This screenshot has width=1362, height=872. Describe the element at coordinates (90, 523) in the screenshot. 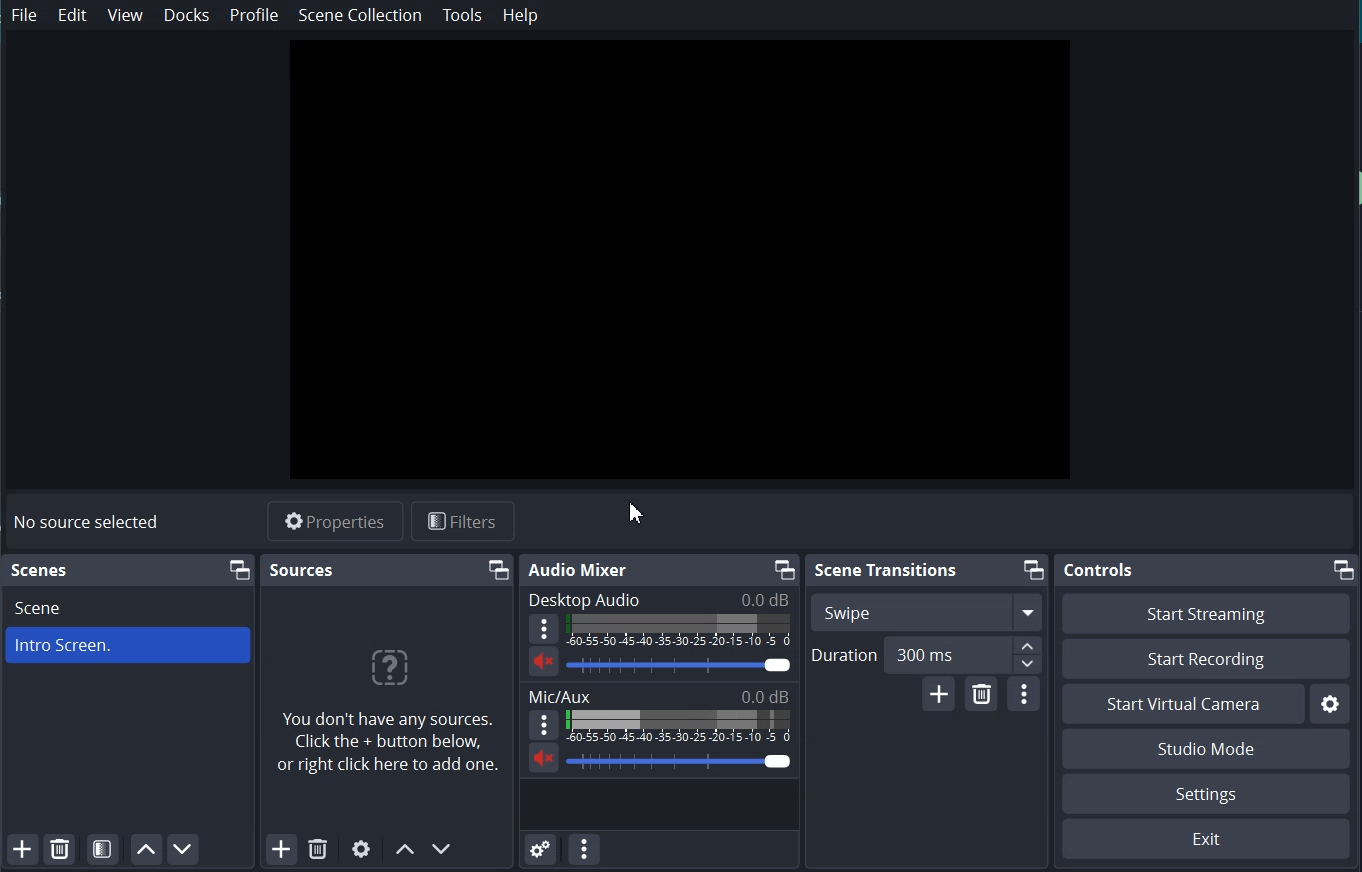

I see `Text` at that location.